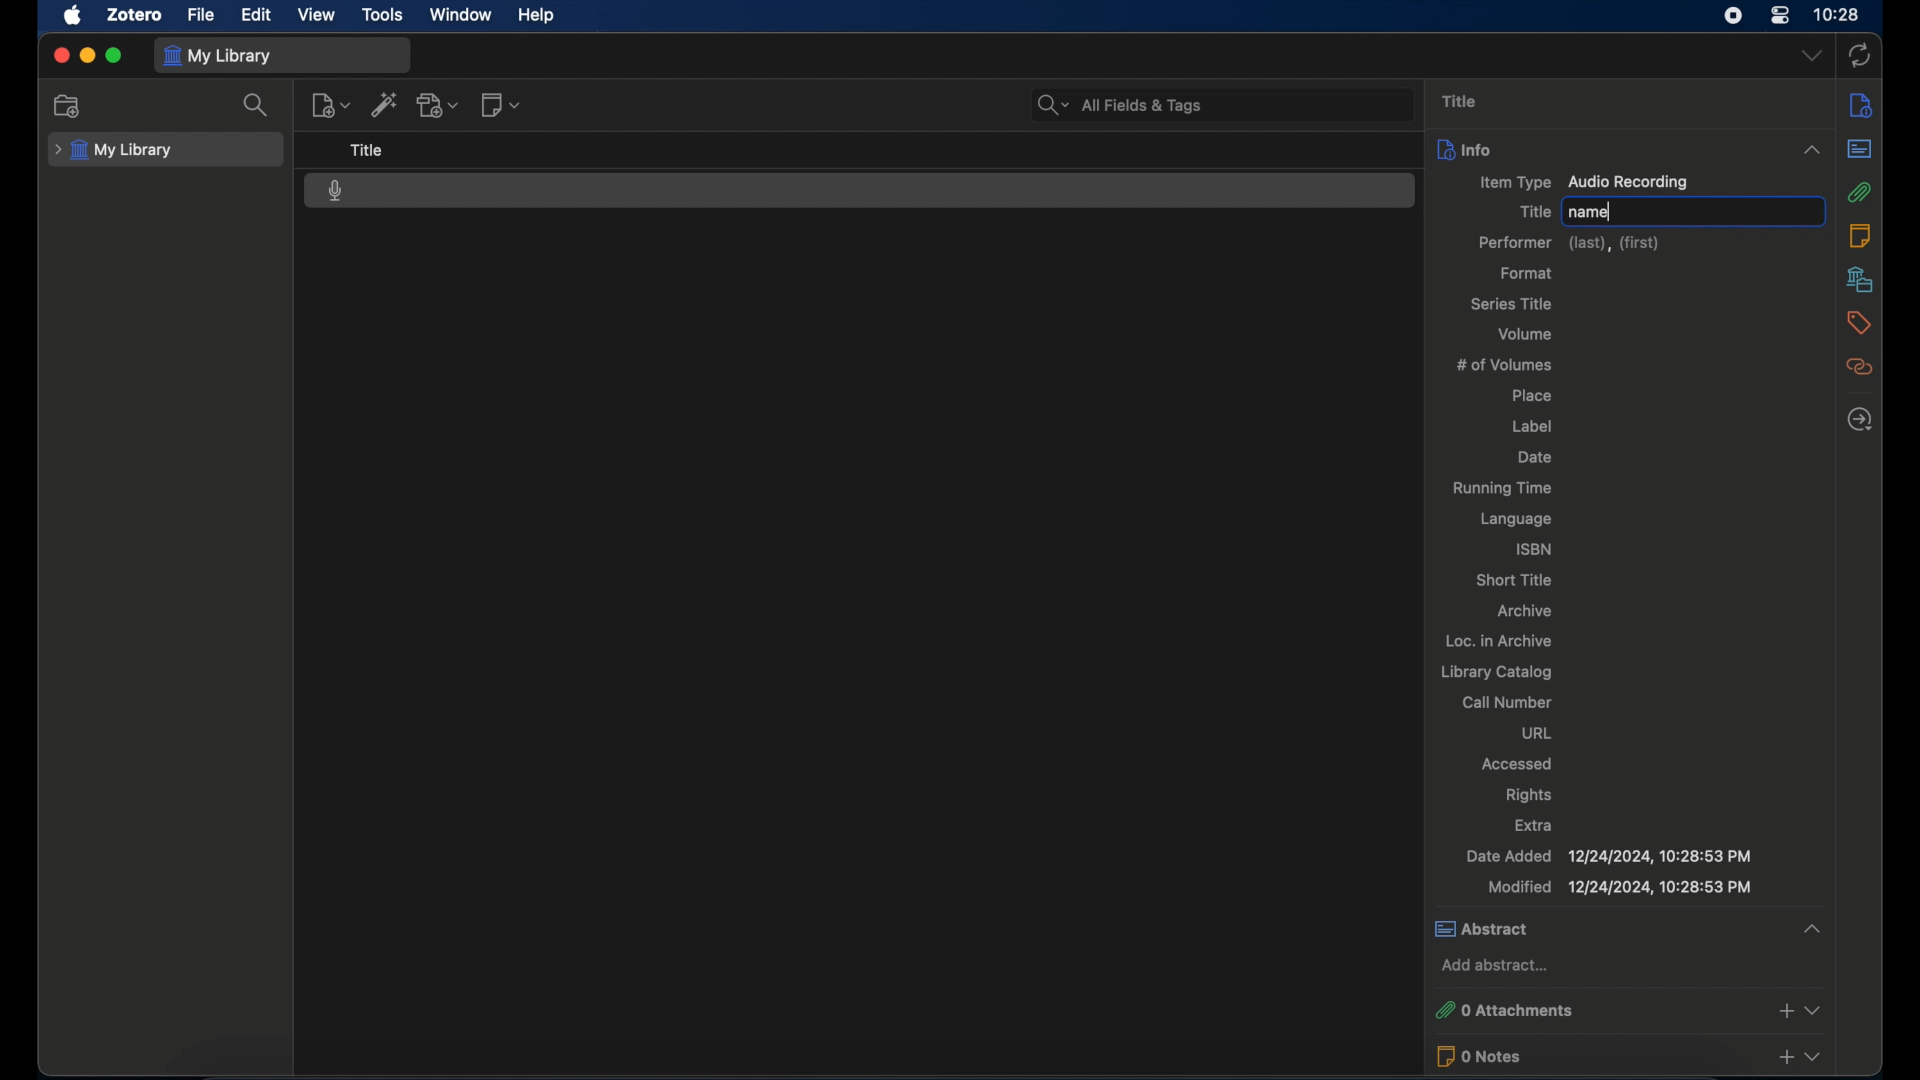 The height and width of the screenshot is (1080, 1920). What do you see at coordinates (1536, 734) in the screenshot?
I see `url` at bounding box center [1536, 734].